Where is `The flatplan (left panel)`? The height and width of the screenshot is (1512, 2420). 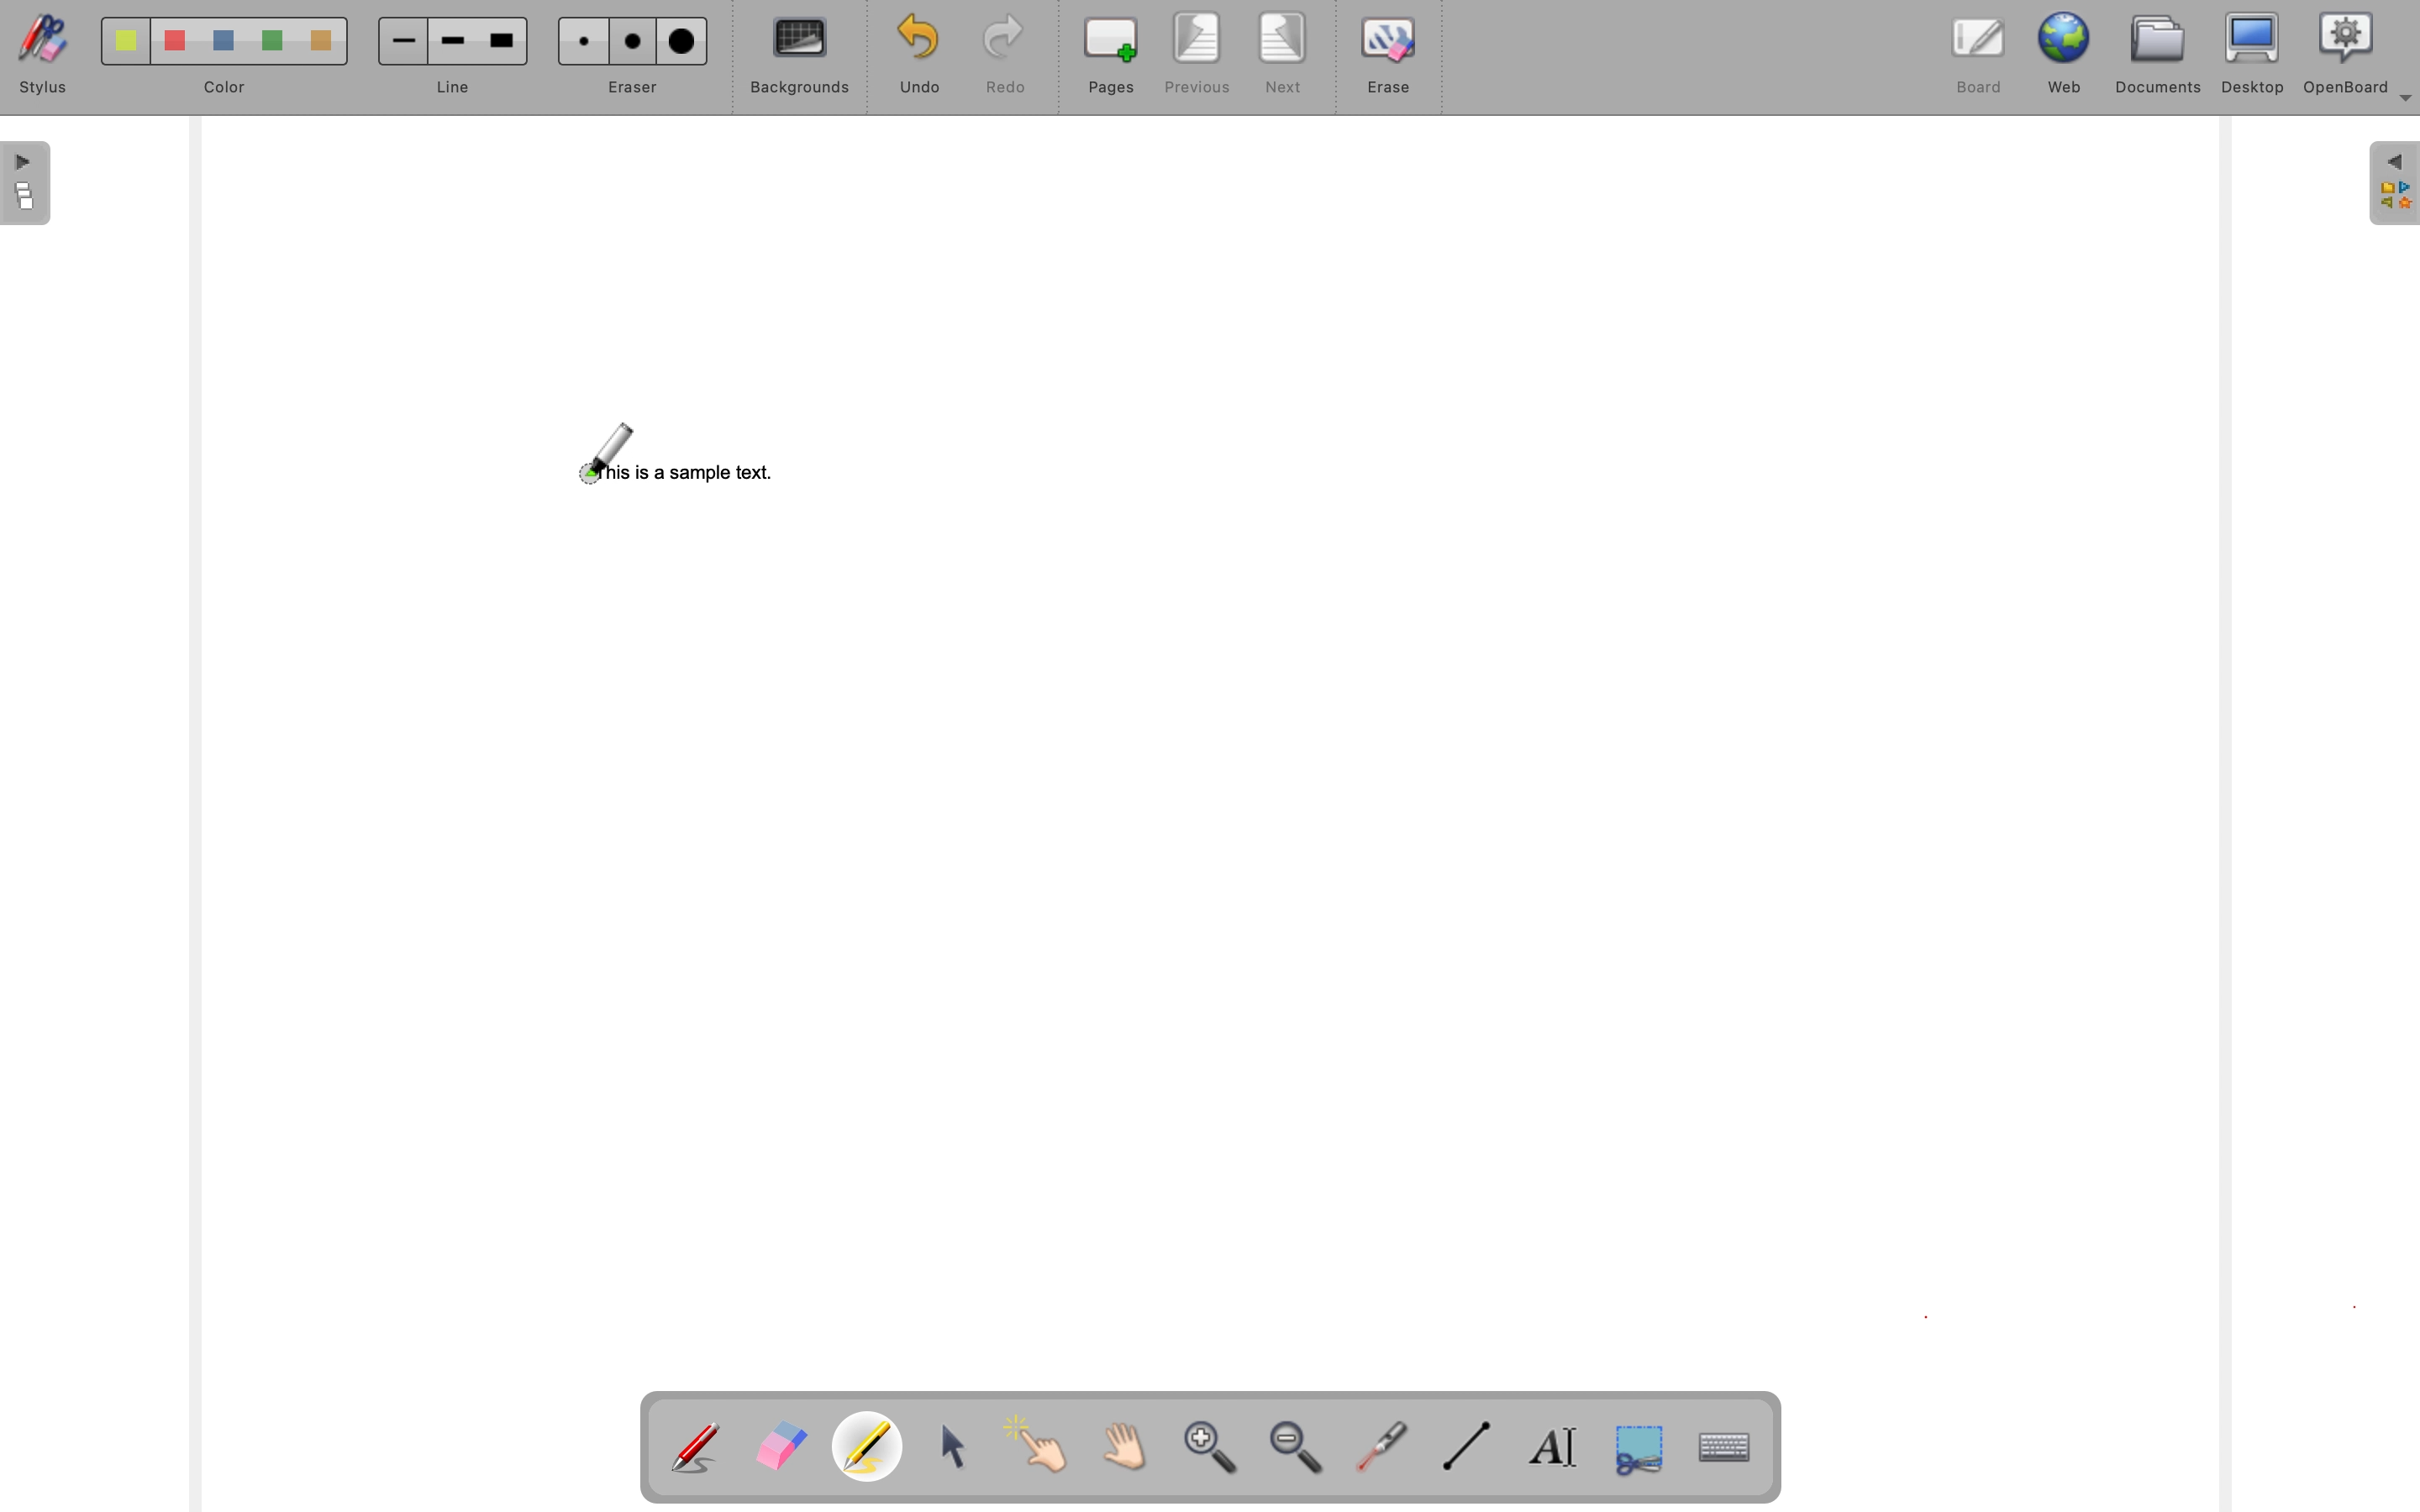
The flatplan (left panel) is located at coordinates (27, 185).